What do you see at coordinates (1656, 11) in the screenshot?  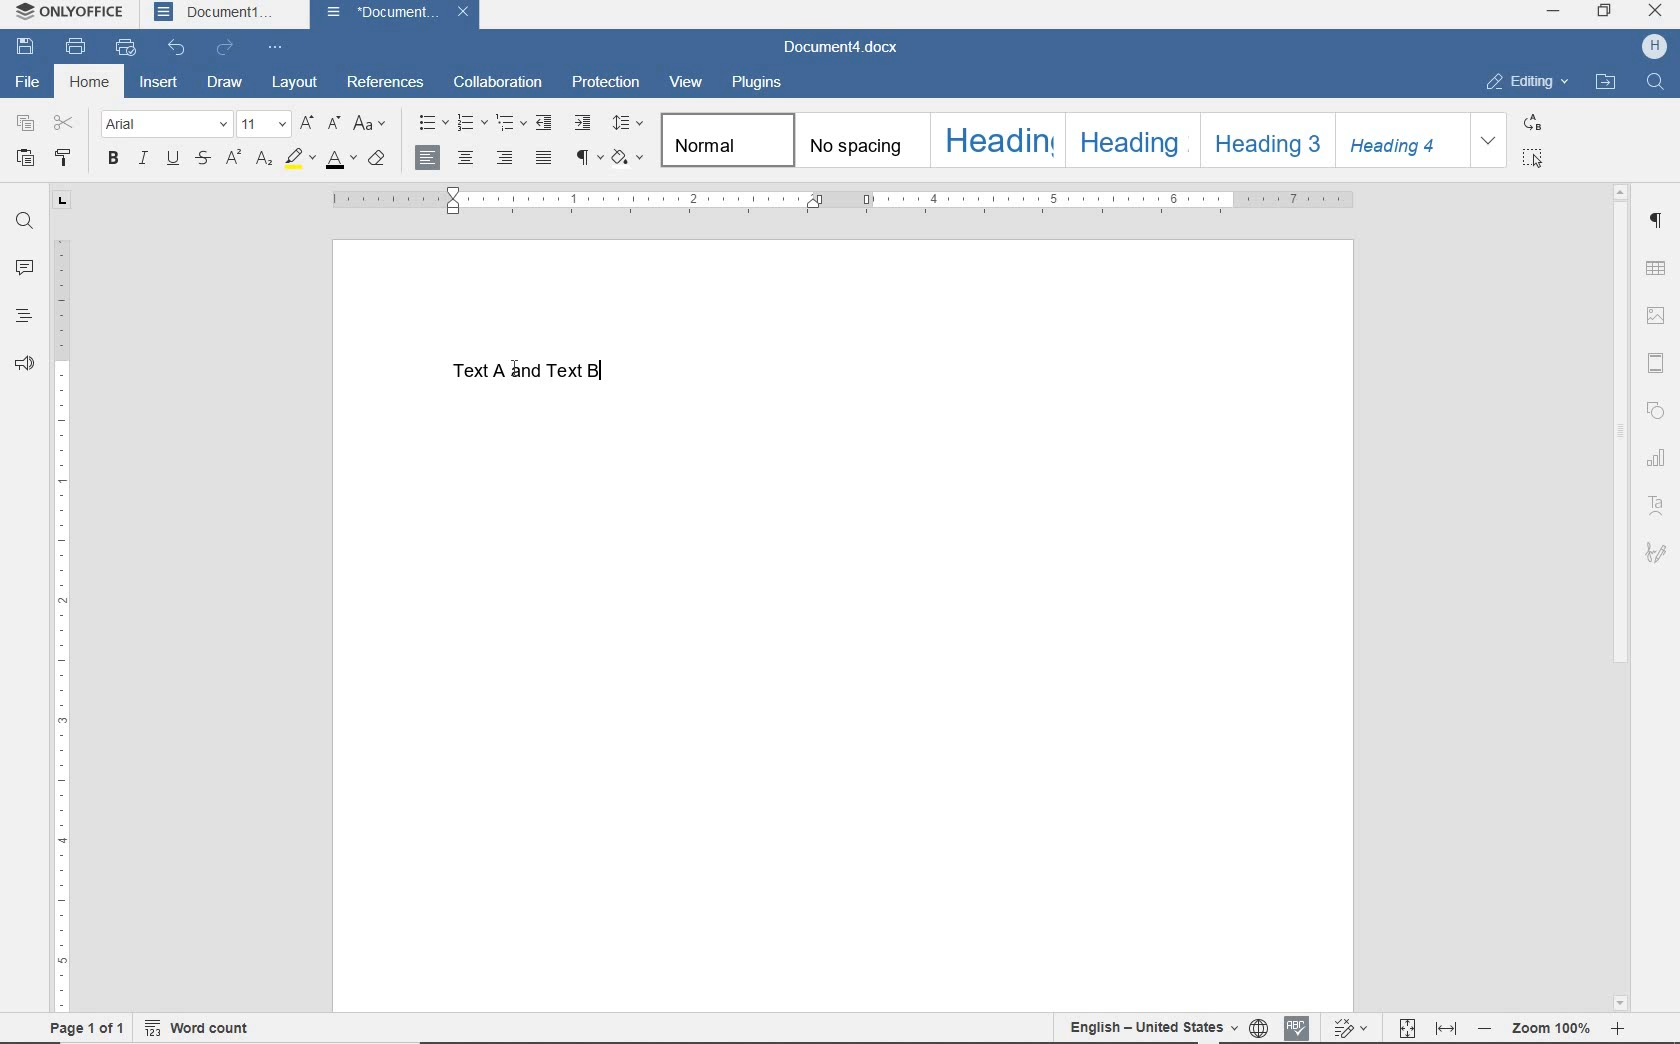 I see `close` at bounding box center [1656, 11].